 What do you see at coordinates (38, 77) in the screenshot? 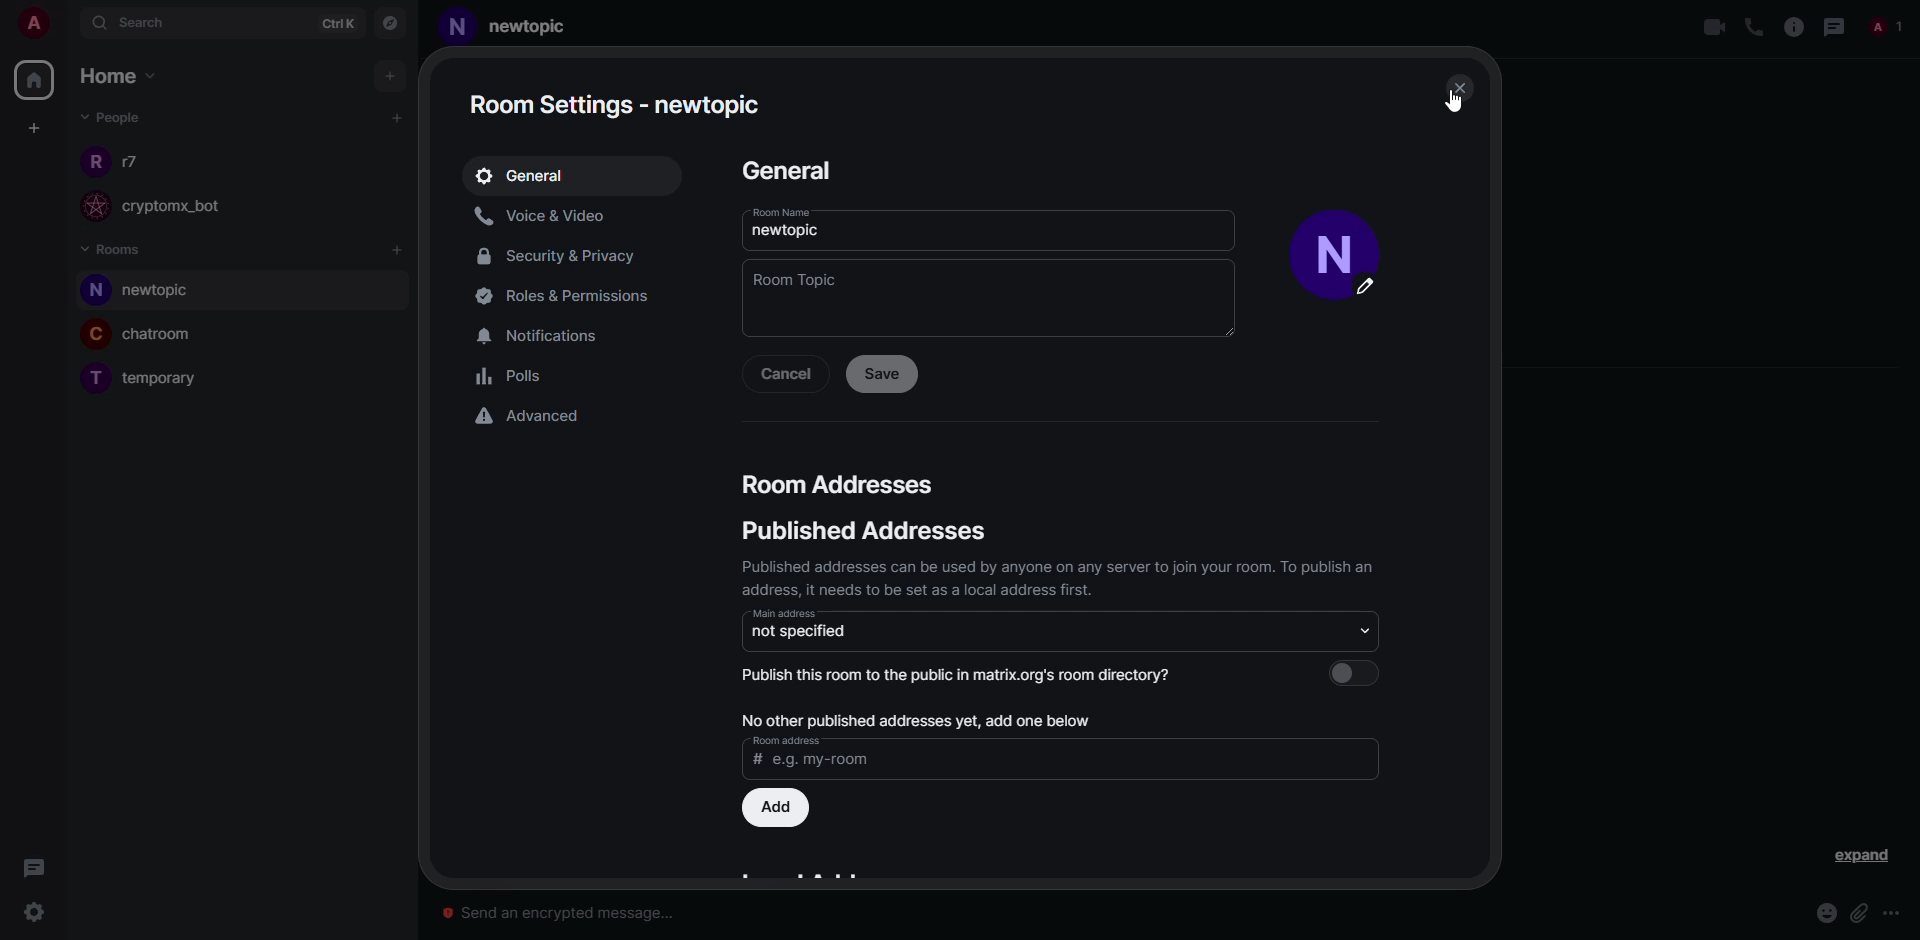
I see `home` at bounding box center [38, 77].